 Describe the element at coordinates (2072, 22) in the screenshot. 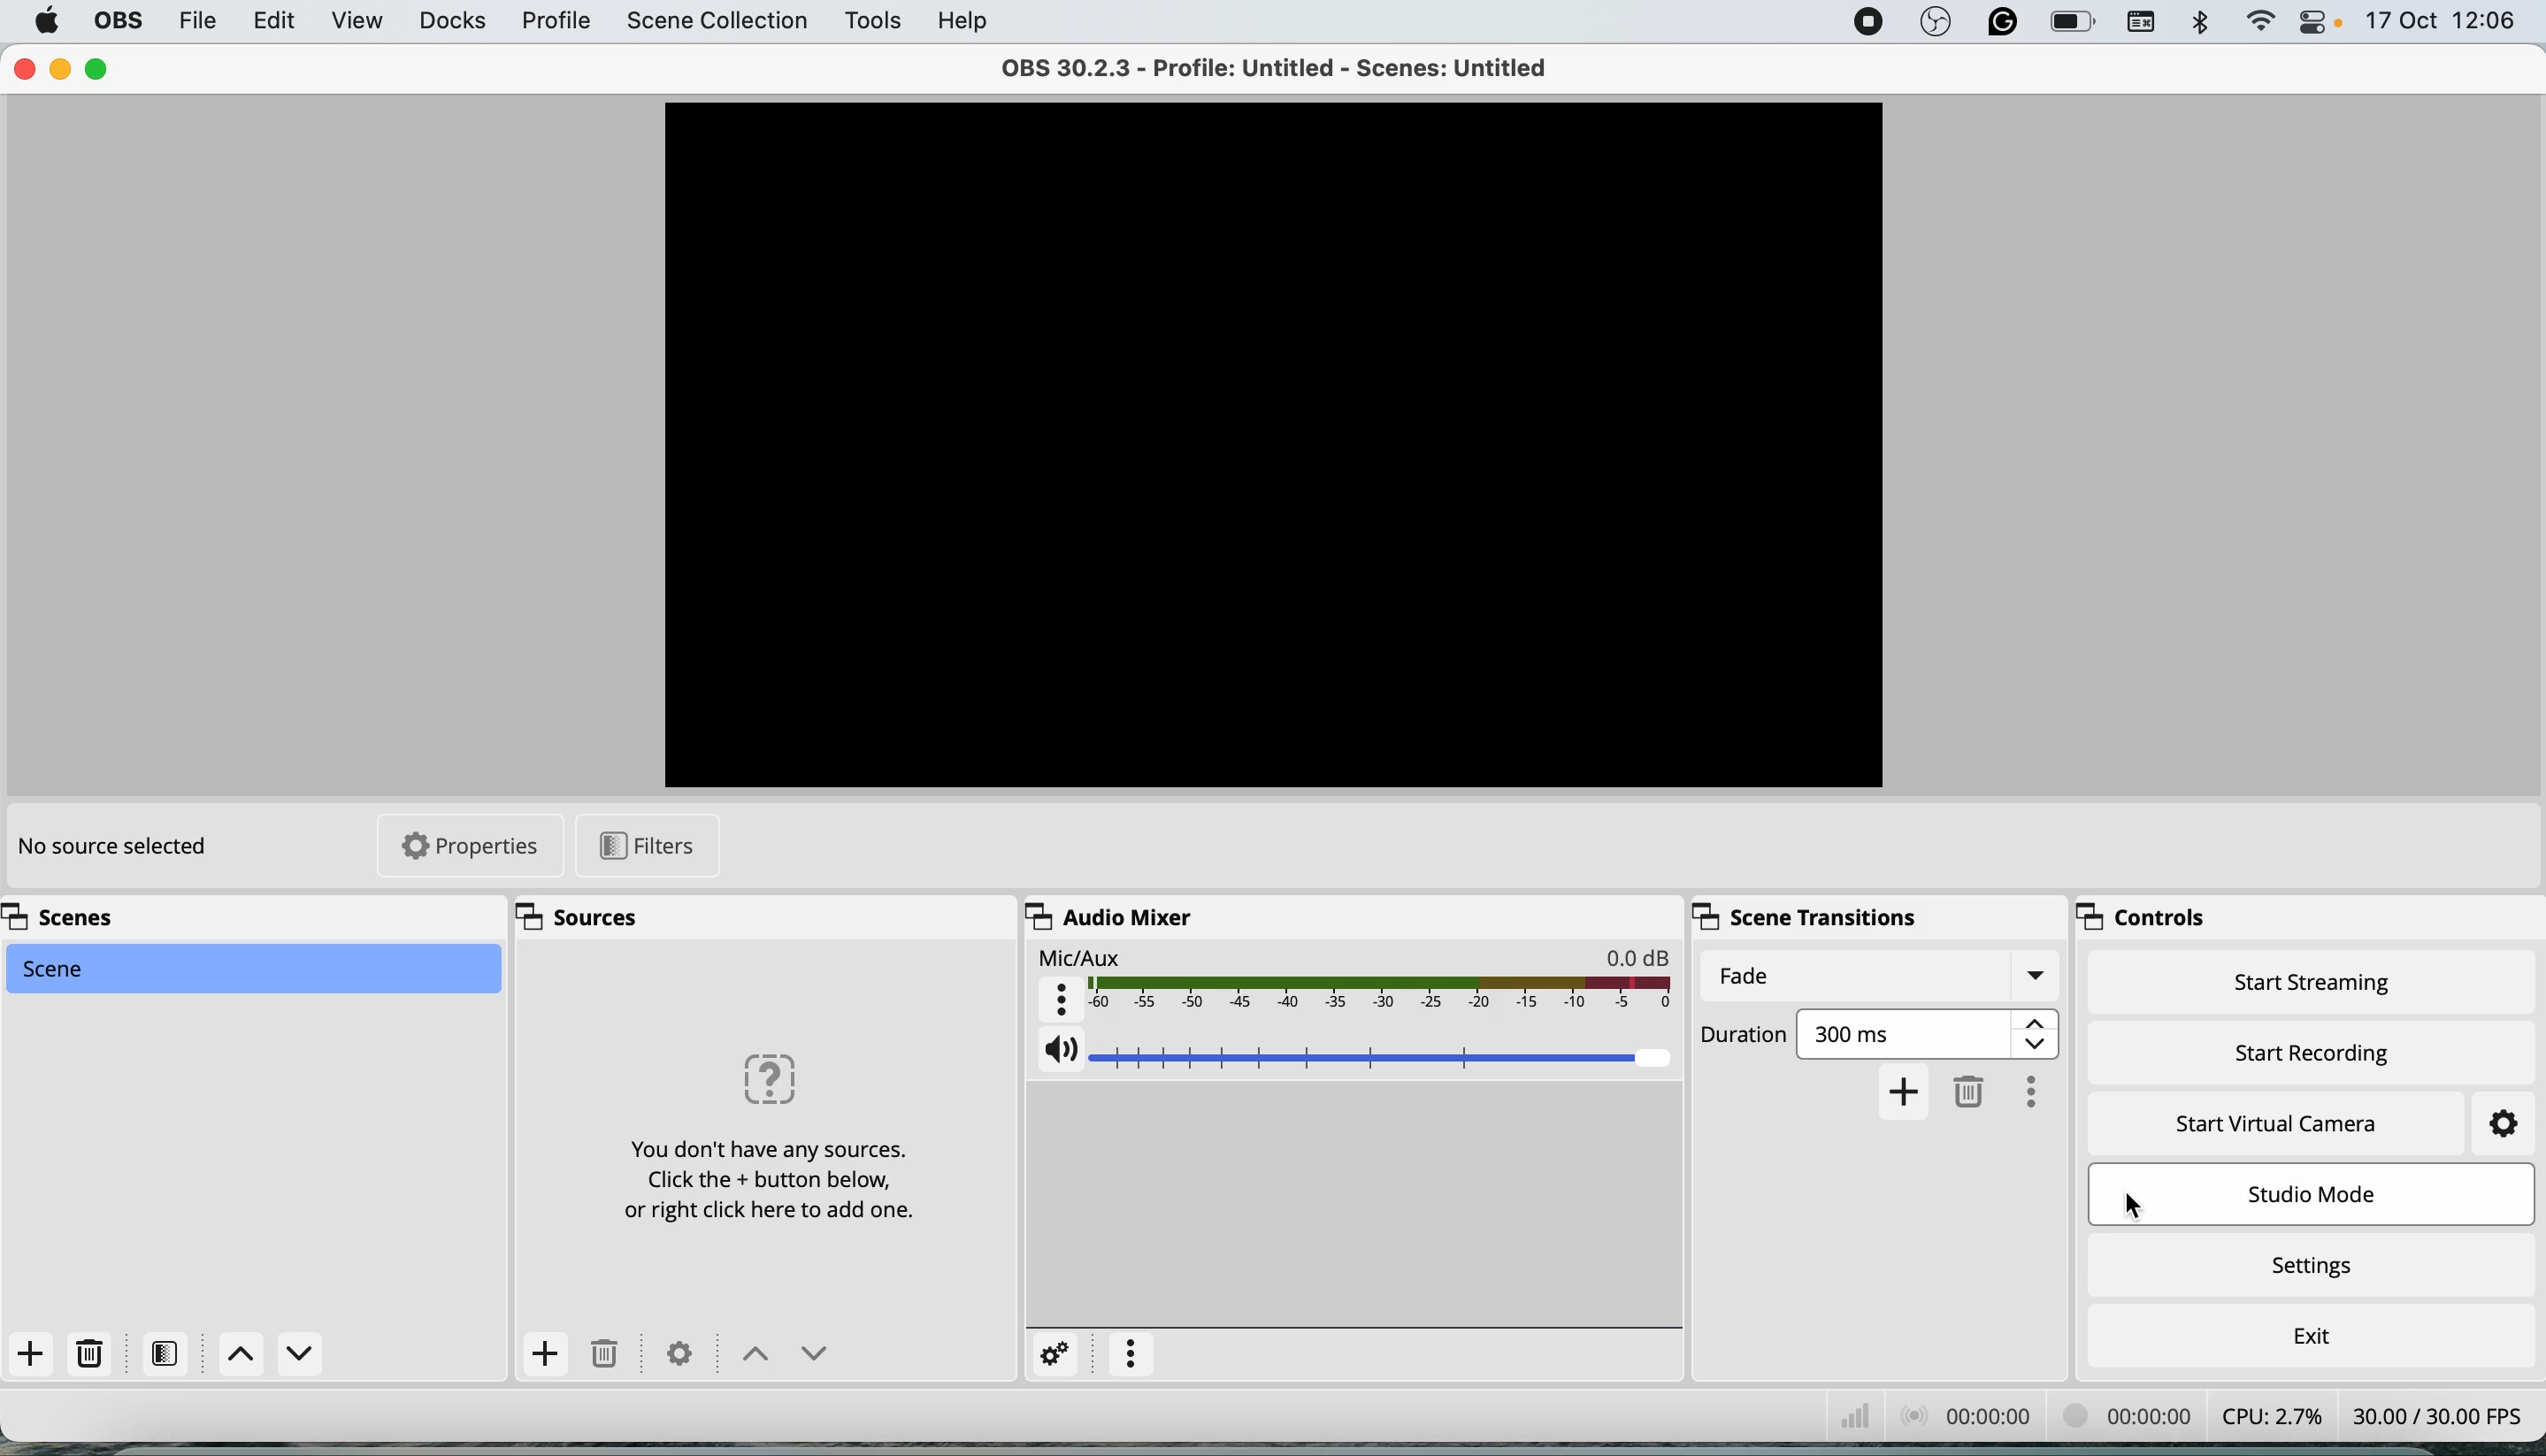

I see `battery` at that location.